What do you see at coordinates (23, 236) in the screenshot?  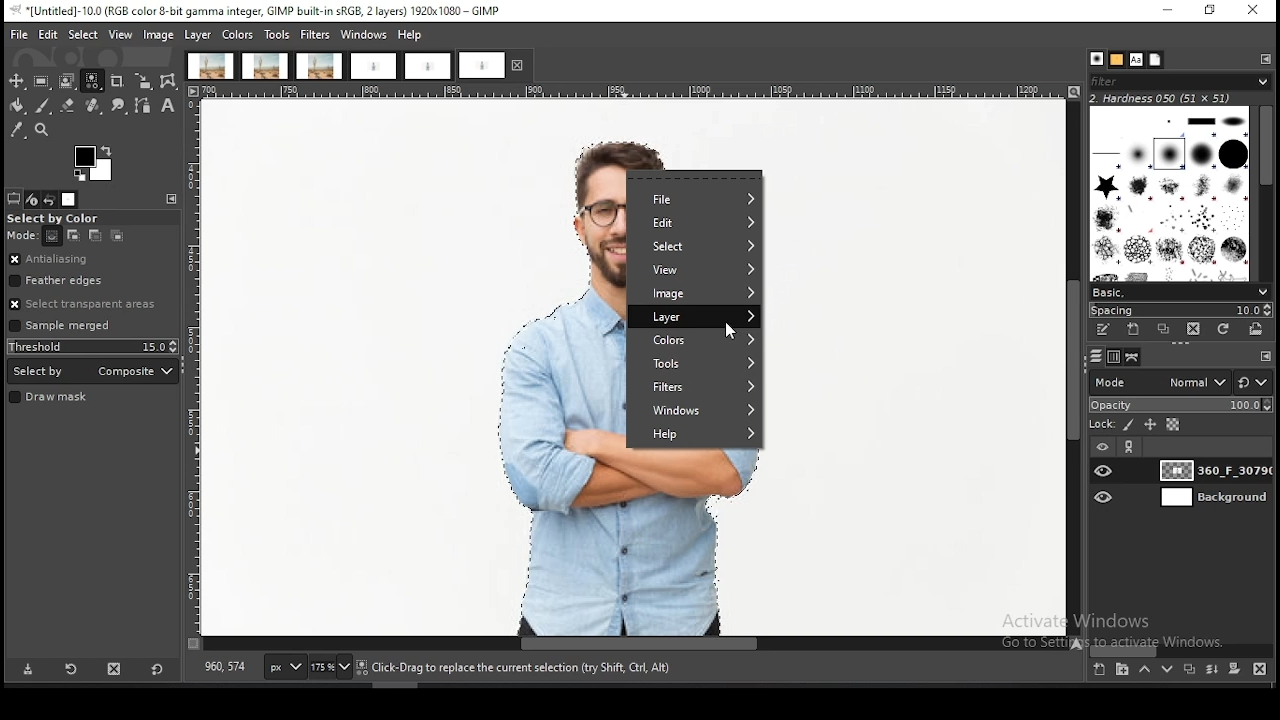 I see `mode:` at bounding box center [23, 236].